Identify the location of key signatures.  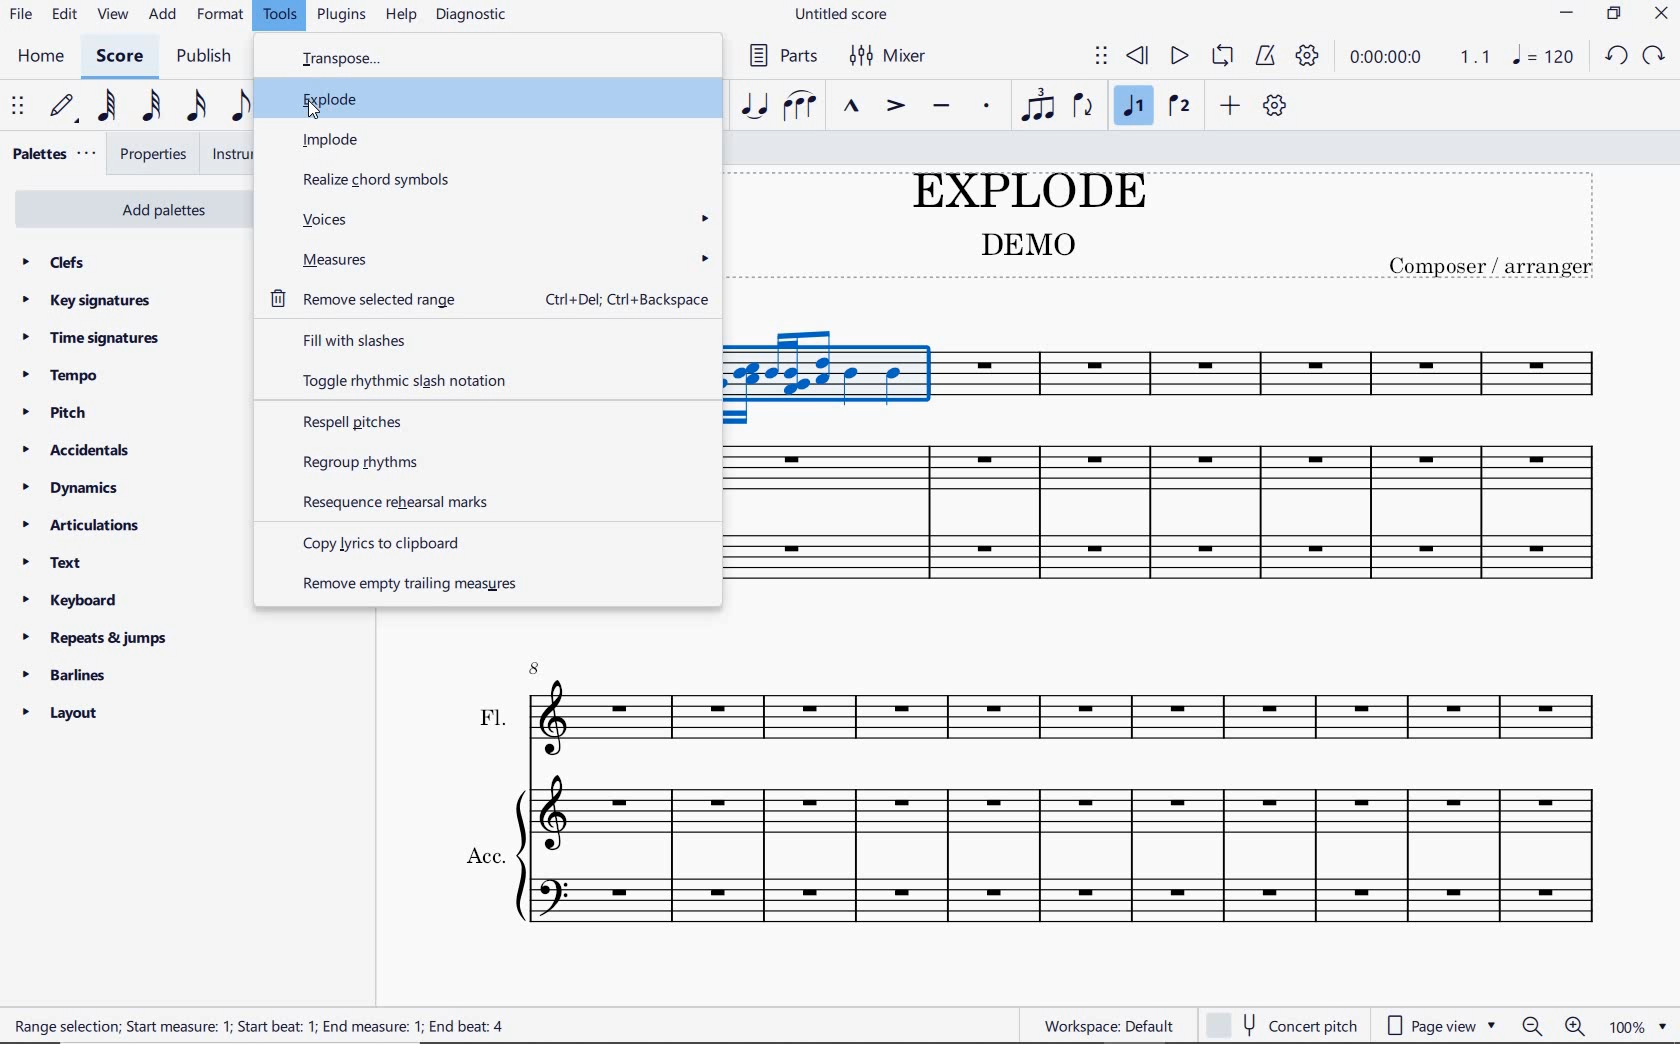
(87, 300).